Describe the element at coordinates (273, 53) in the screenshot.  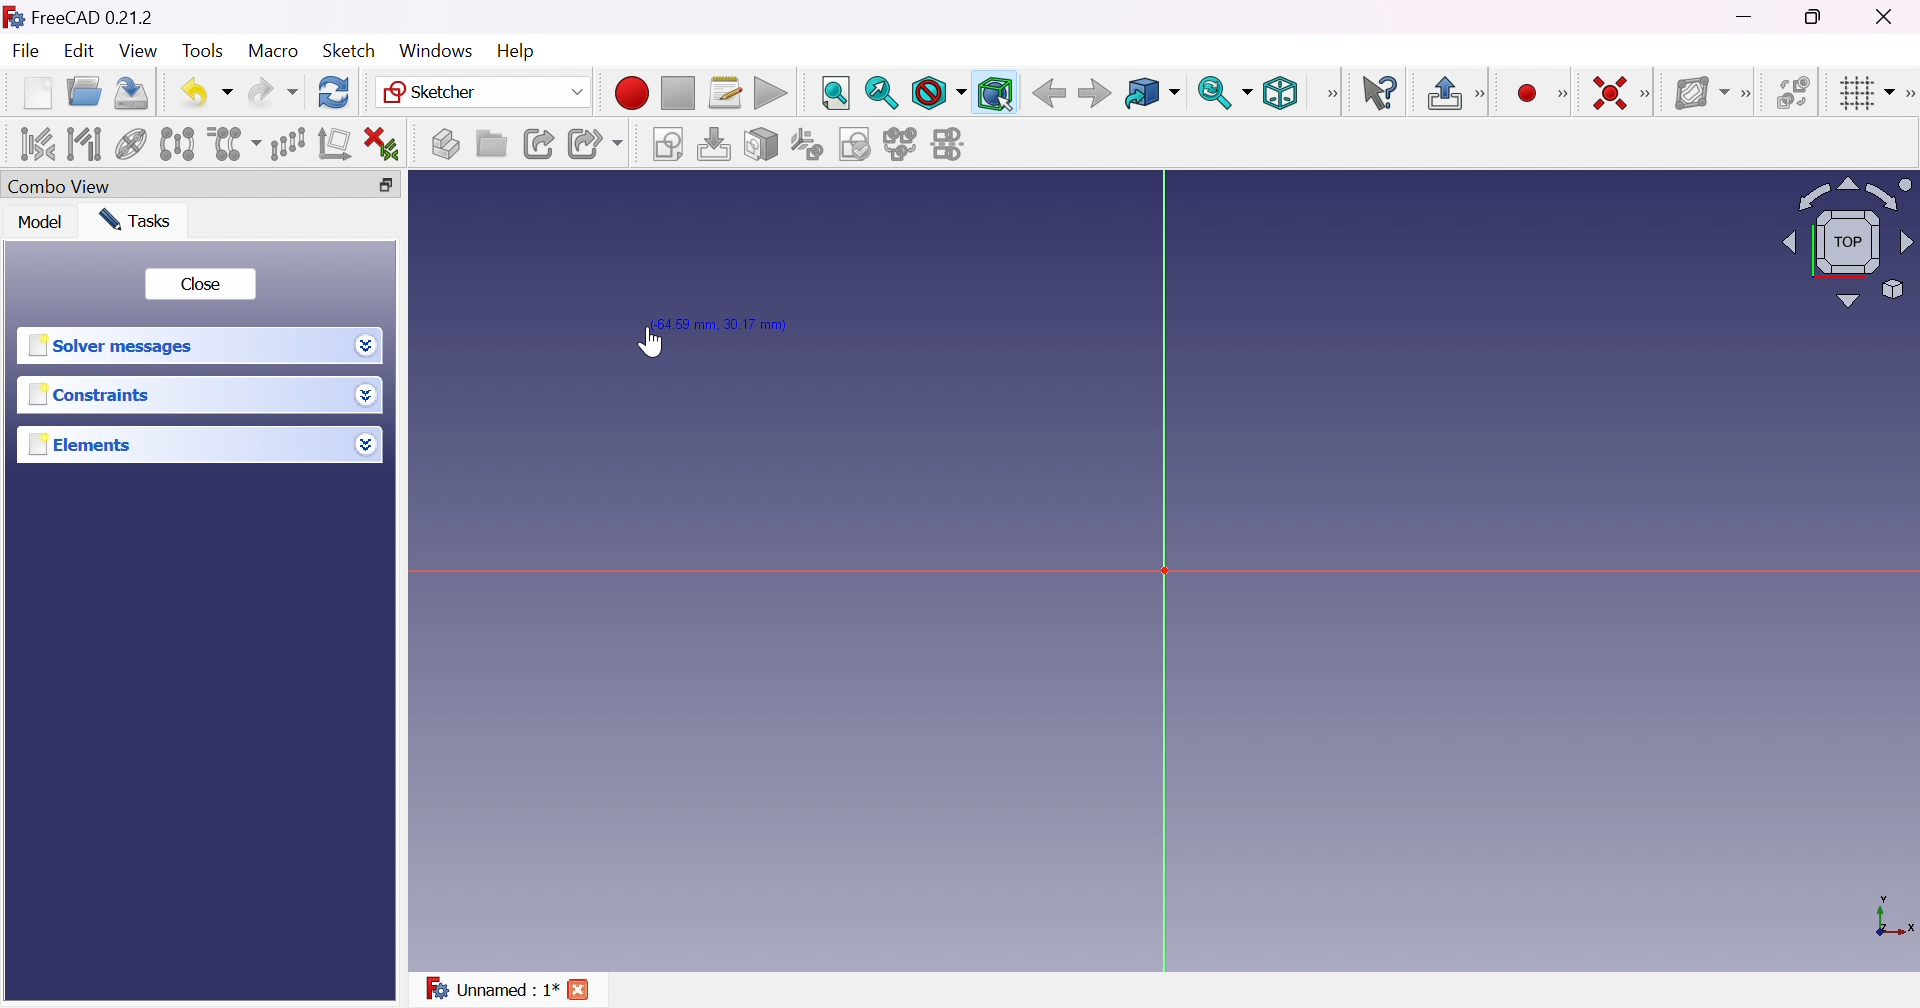
I see `Macro` at that location.